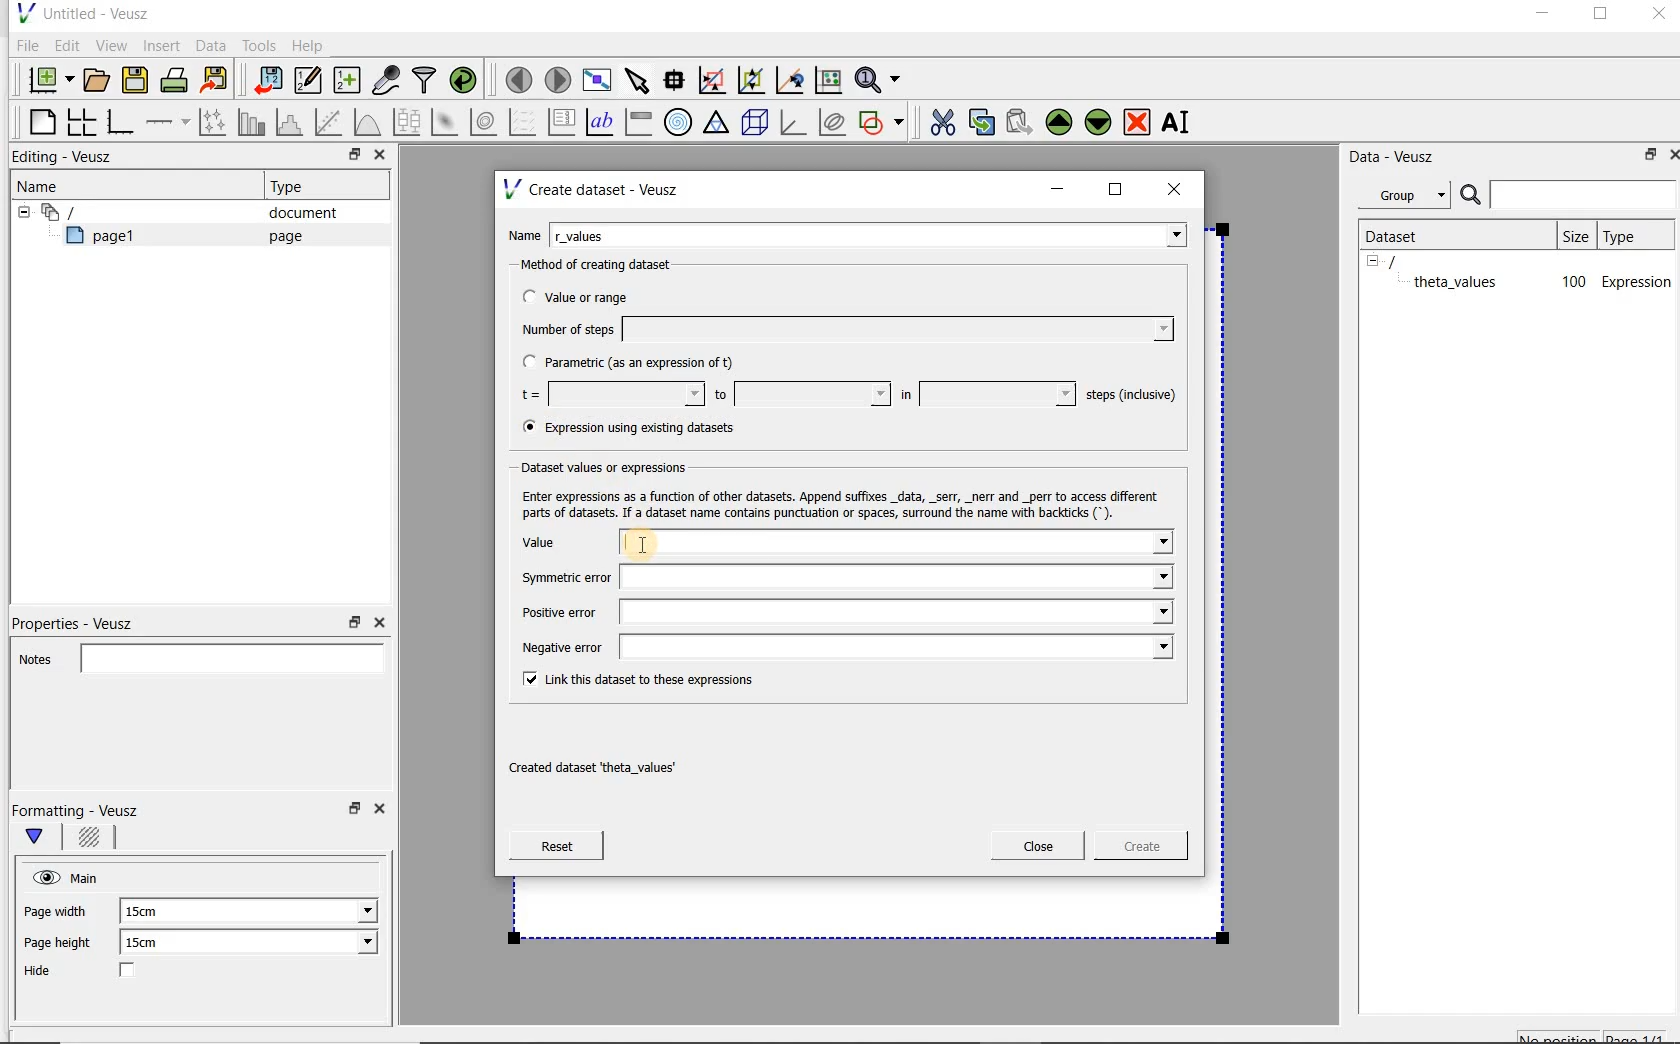 The height and width of the screenshot is (1044, 1680). Describe the element at coordinates (43, 838) in the screenshot. I see `Main formatting` at that location.